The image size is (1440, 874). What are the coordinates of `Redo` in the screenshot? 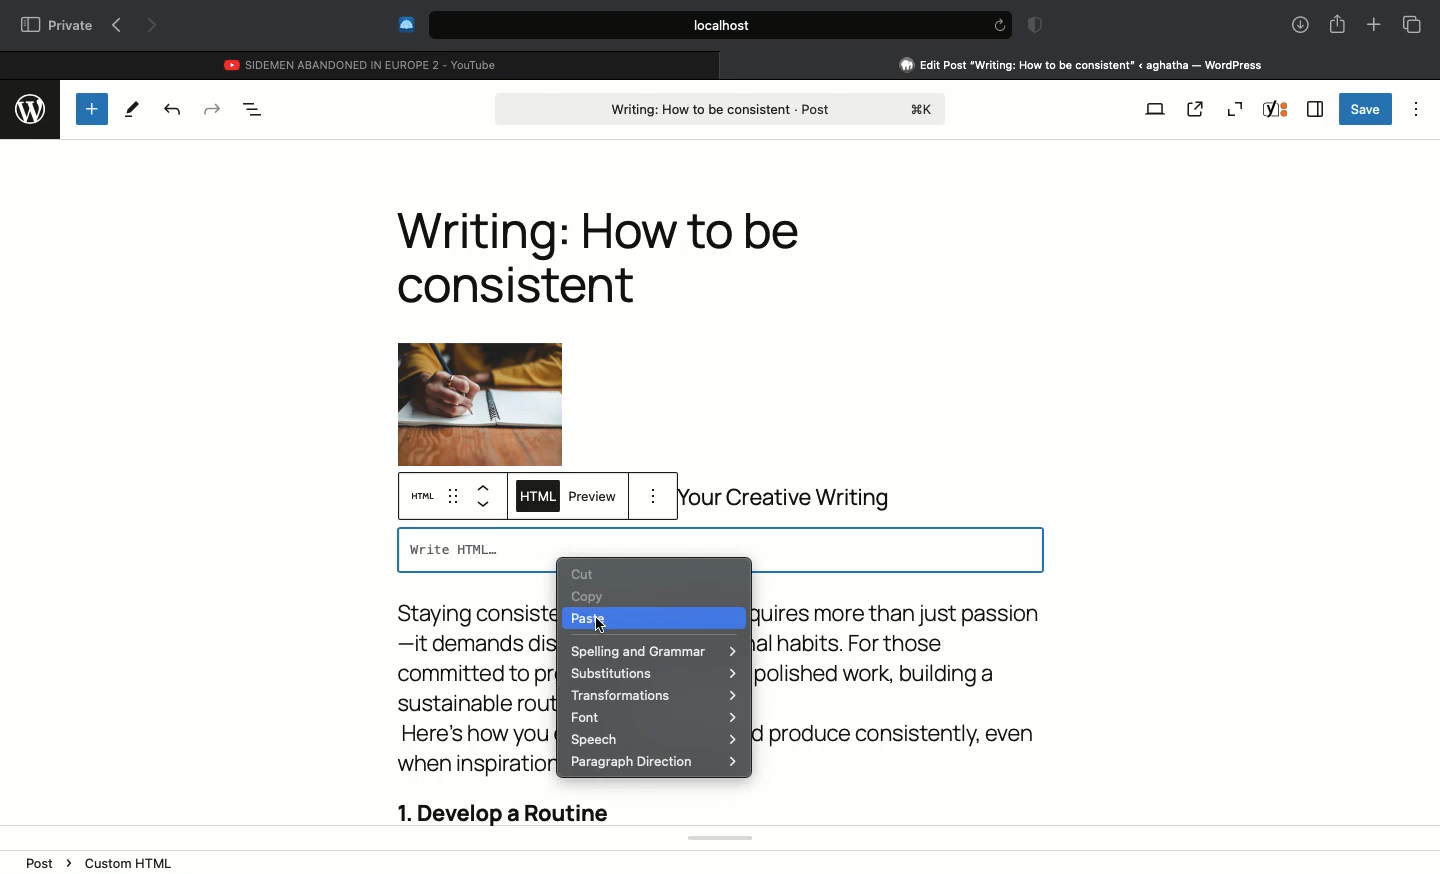 It's located at (212, 109).